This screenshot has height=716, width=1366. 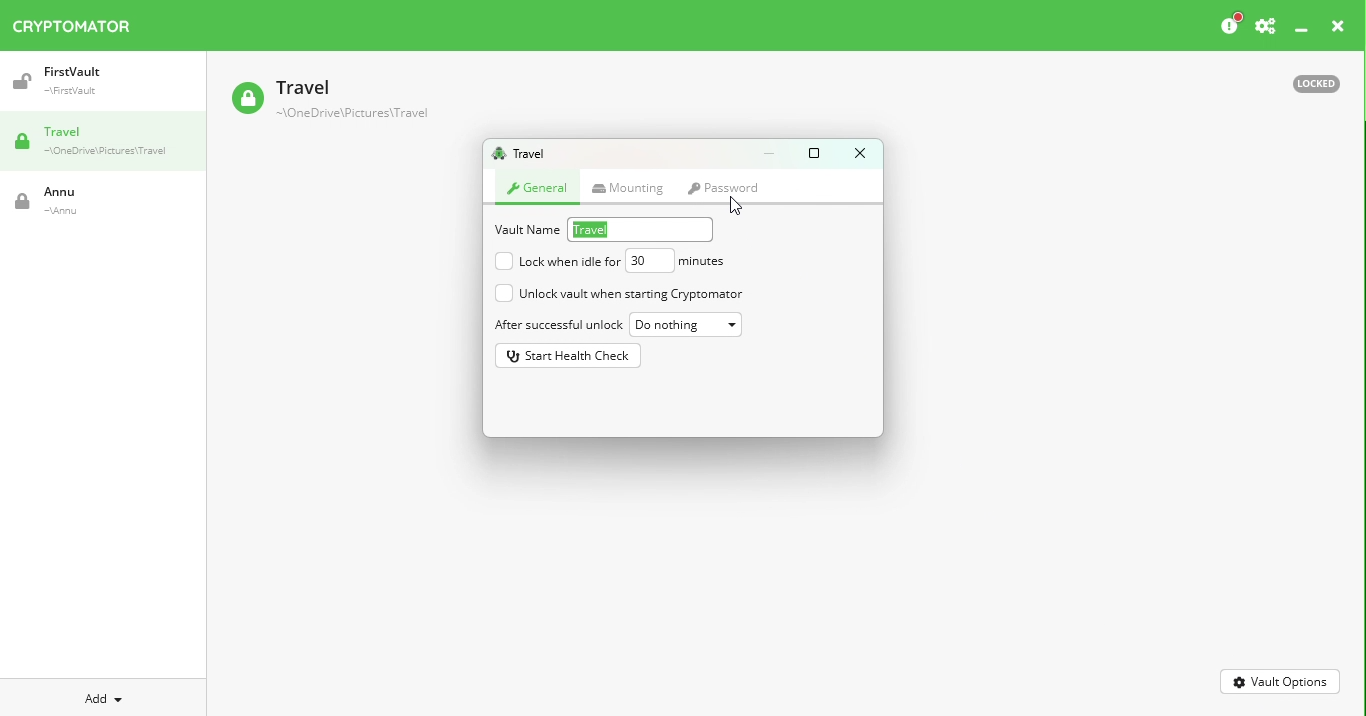 What do you see at coordinates (93, 81) in the screenshot?
I see `Vault` at bounding box center [93, 81].